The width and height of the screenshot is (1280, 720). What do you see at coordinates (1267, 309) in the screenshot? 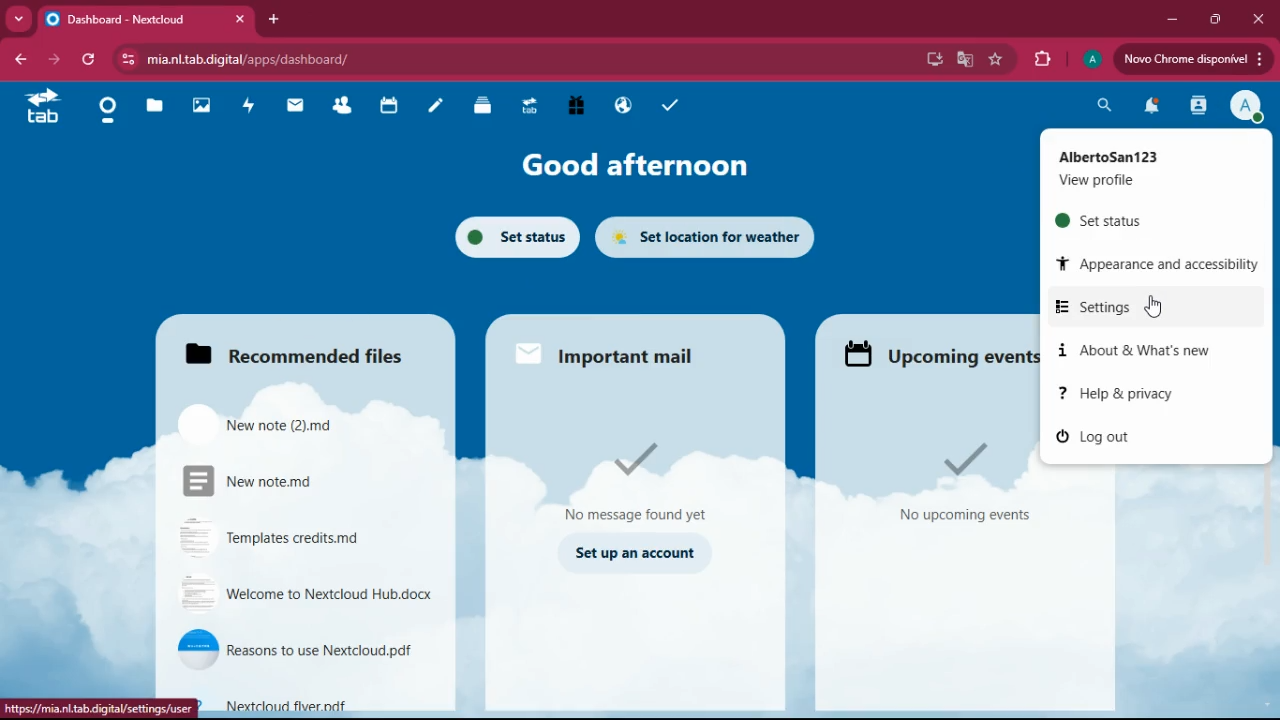
I see `scroll bar` at bounding box center [1267, 309].